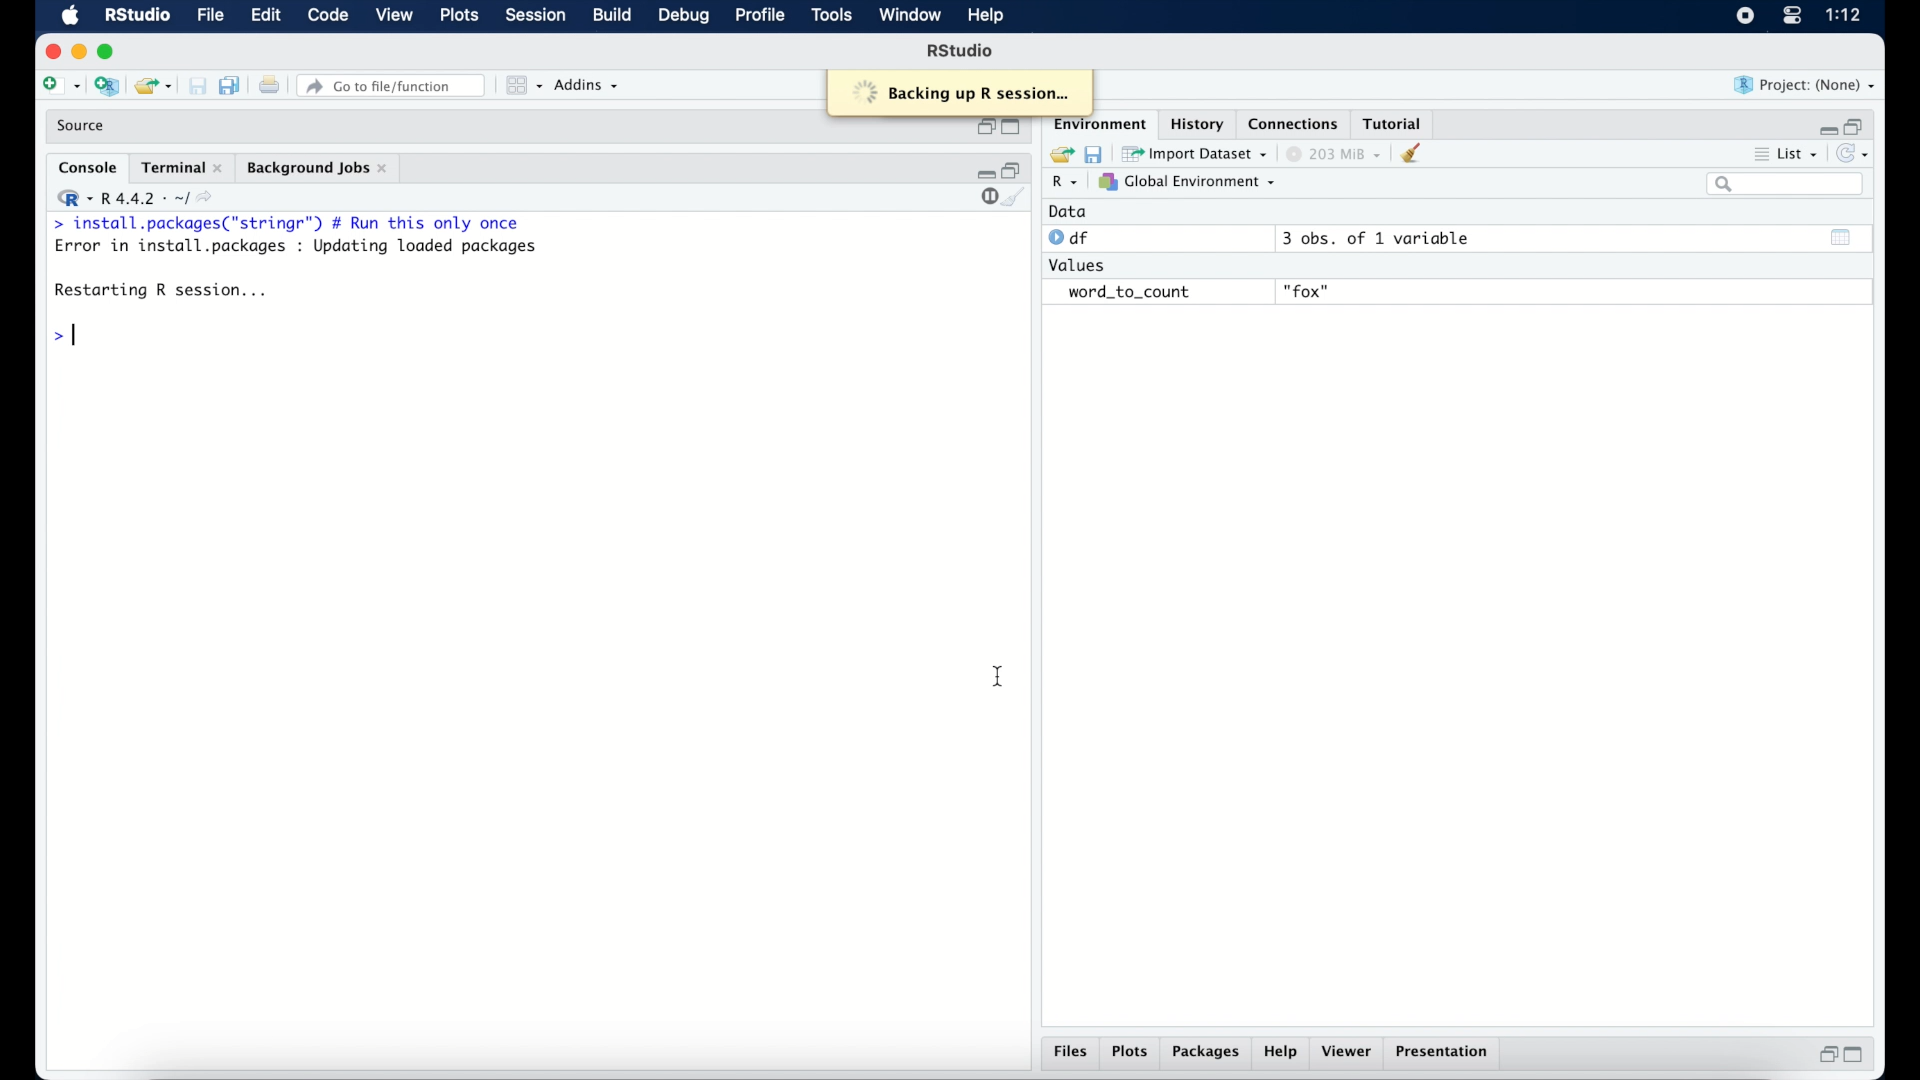 The image size is (1920, 1080). What do you see at coordinates (685, 17) in the screenshot?
I see `debug` at bounding box center [685, 17].